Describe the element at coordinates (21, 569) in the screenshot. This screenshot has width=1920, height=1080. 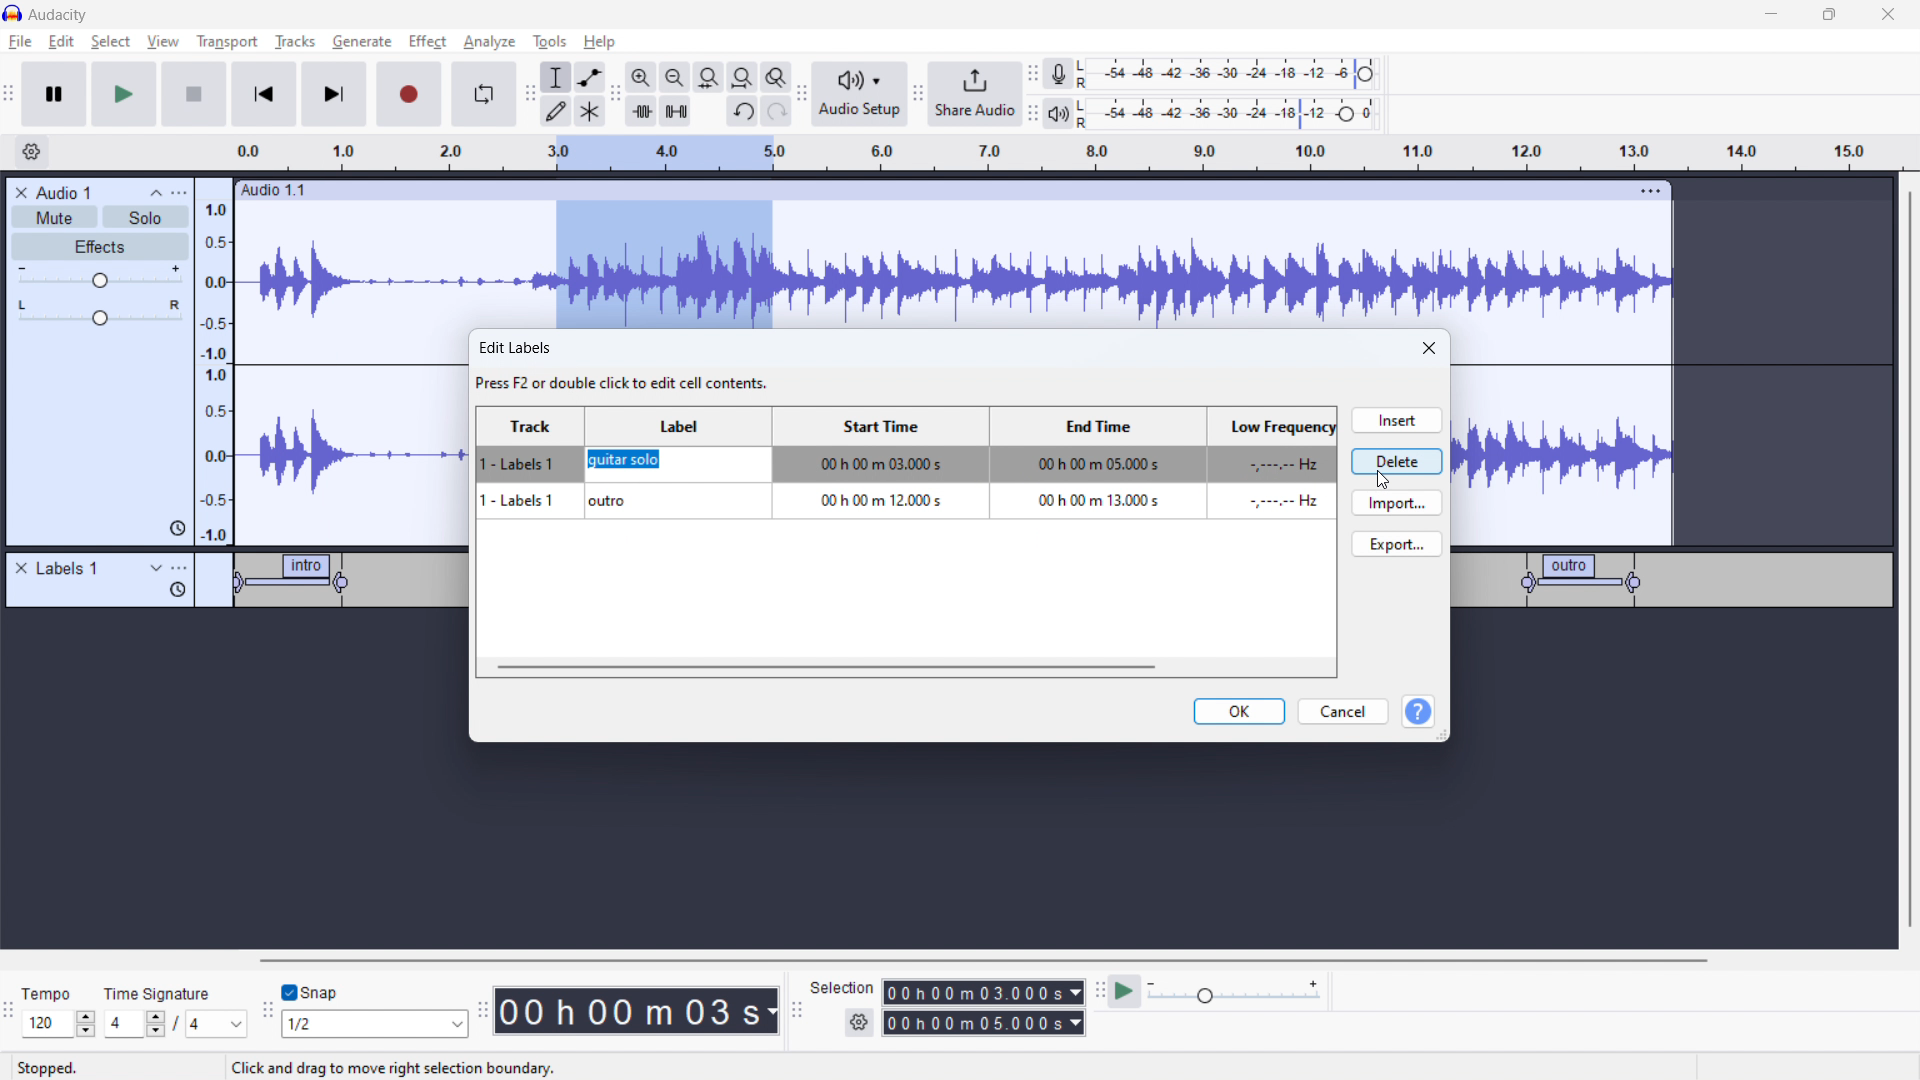
I see `remove` at that location.